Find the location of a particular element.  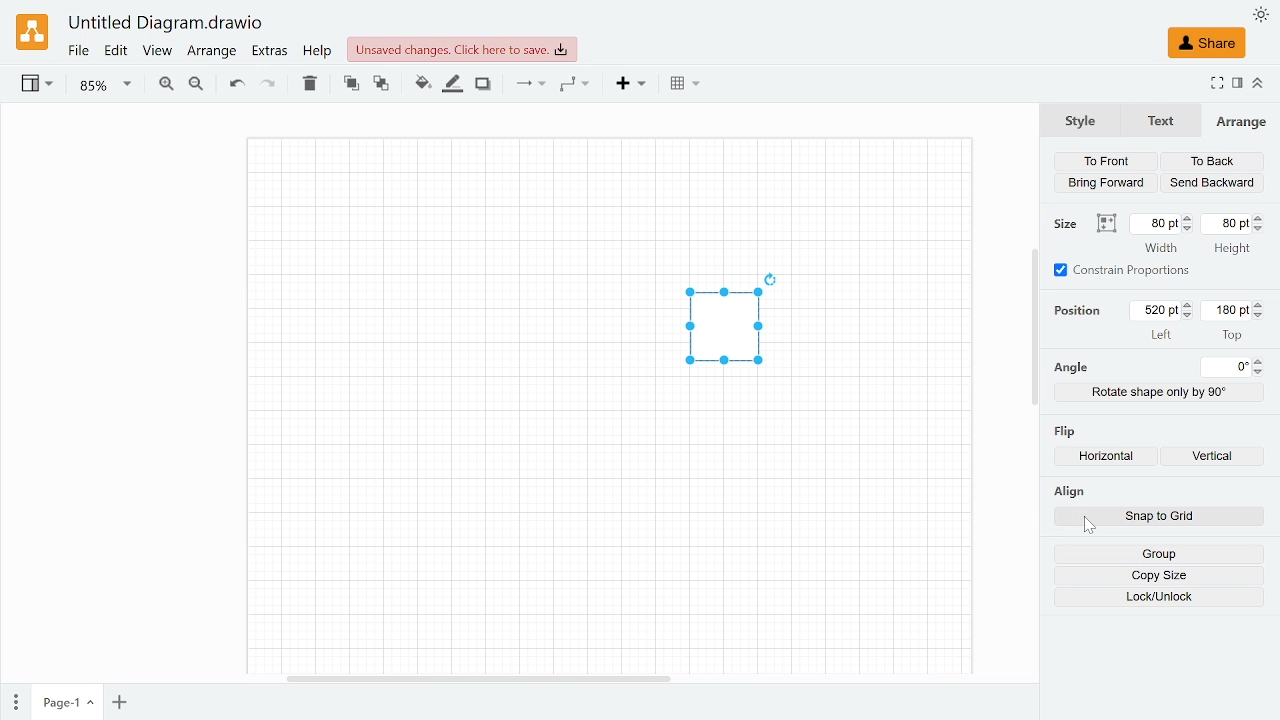

Current page(Page 1) is located at coordinates (65, 702).